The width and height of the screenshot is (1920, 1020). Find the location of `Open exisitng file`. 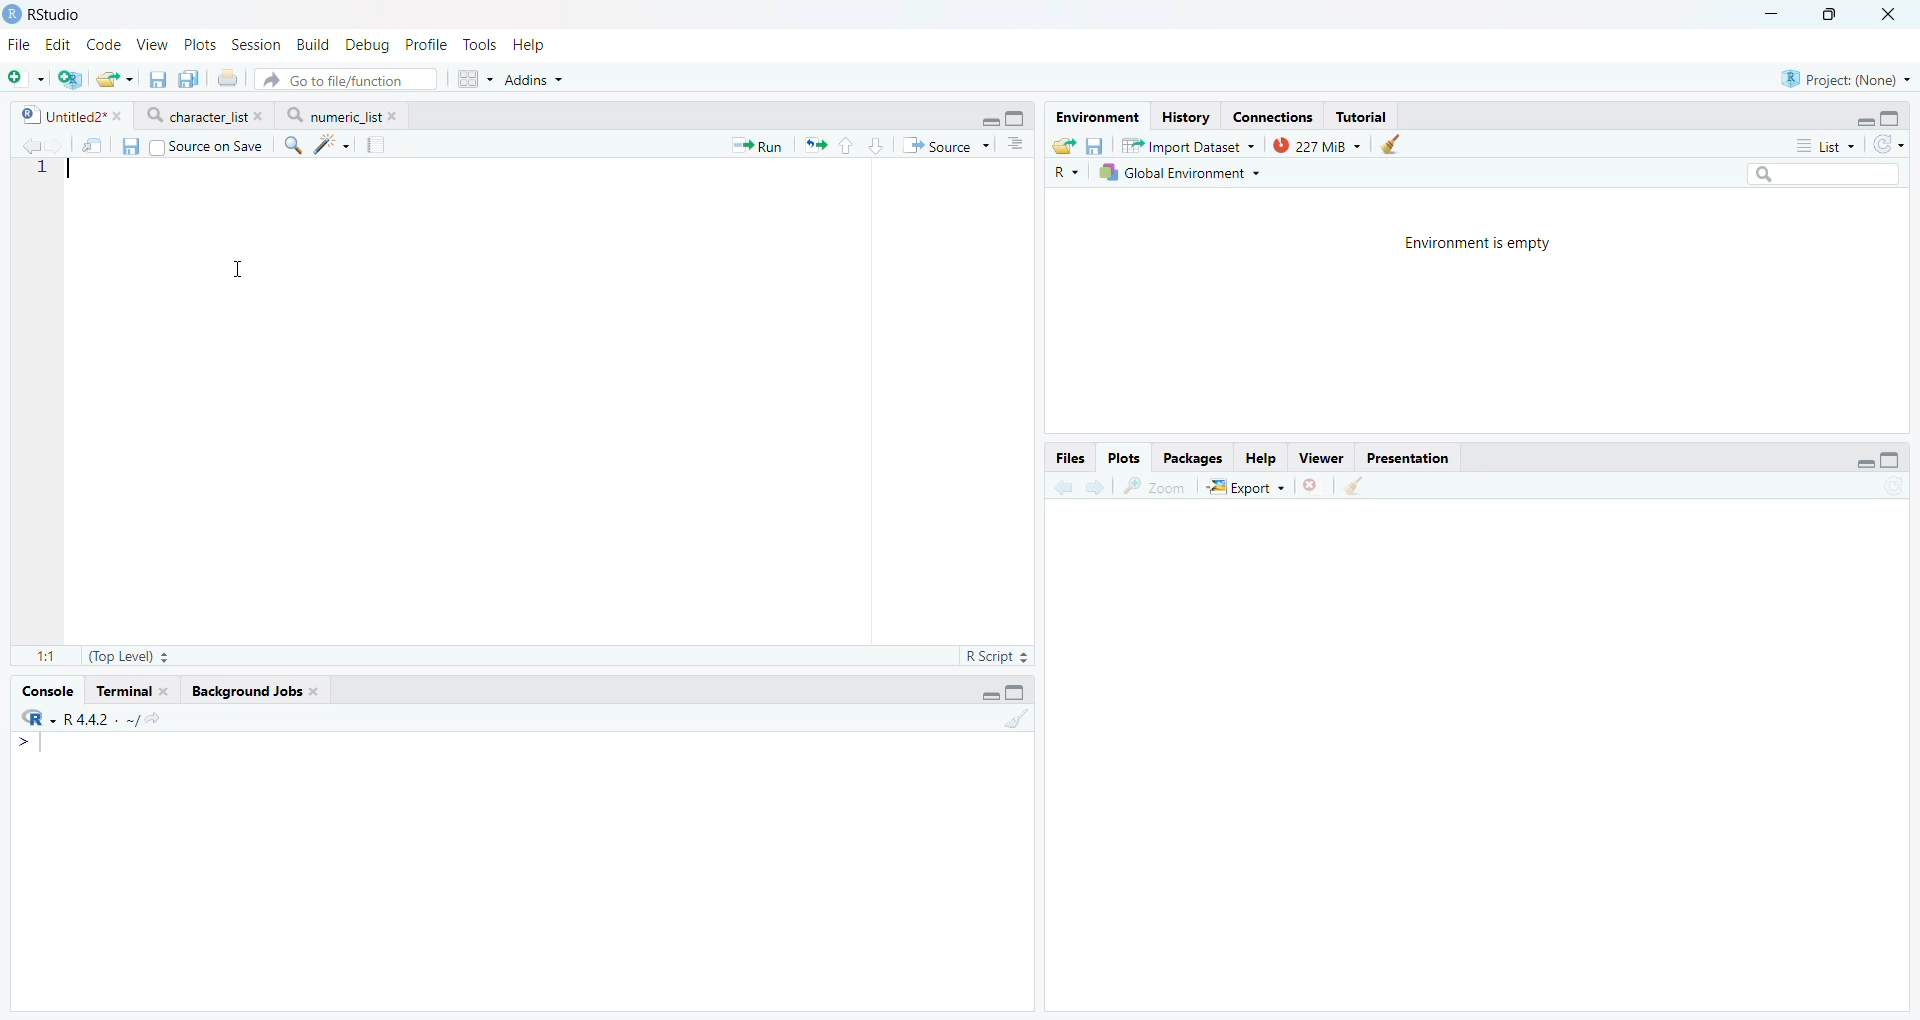

Open exisitng file is located at coordinates (114, 79).